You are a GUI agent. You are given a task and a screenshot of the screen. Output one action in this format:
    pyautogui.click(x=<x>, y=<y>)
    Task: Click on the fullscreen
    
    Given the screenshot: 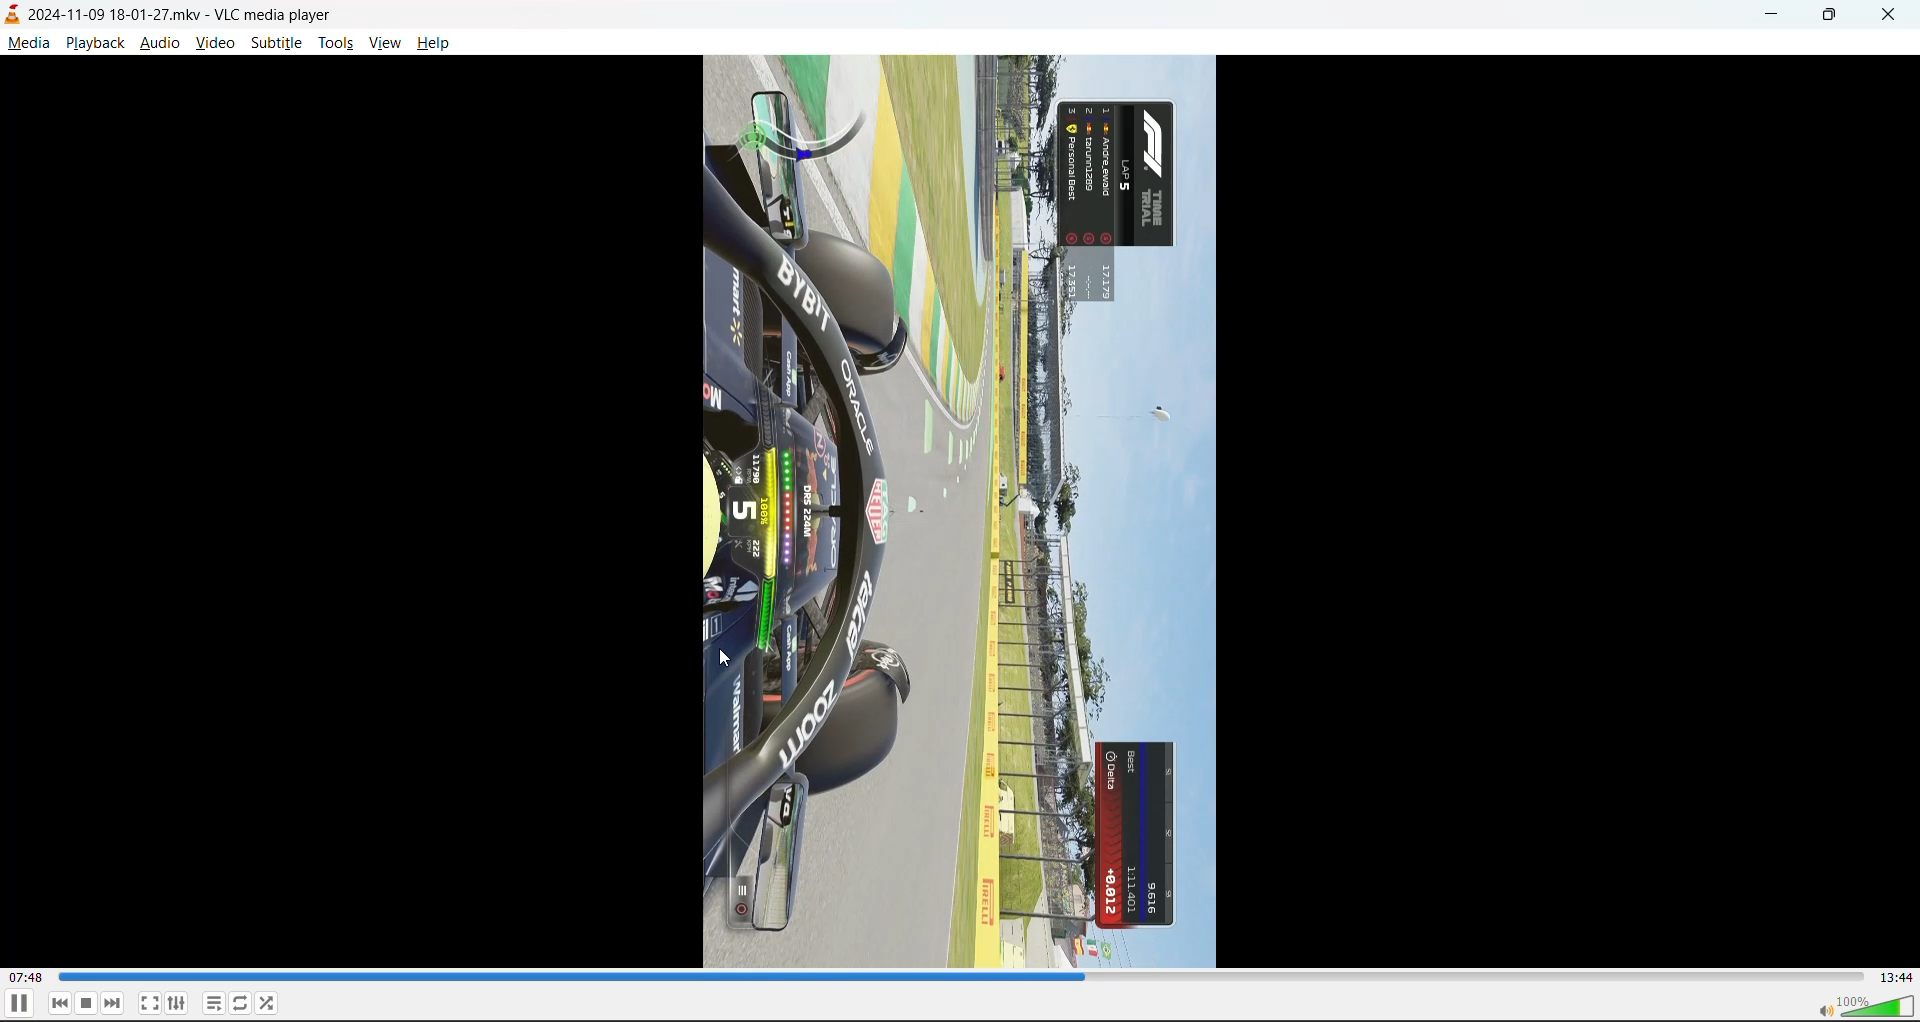 What is the action you would take?
    pyautogui.click(x=149, y=999)
    